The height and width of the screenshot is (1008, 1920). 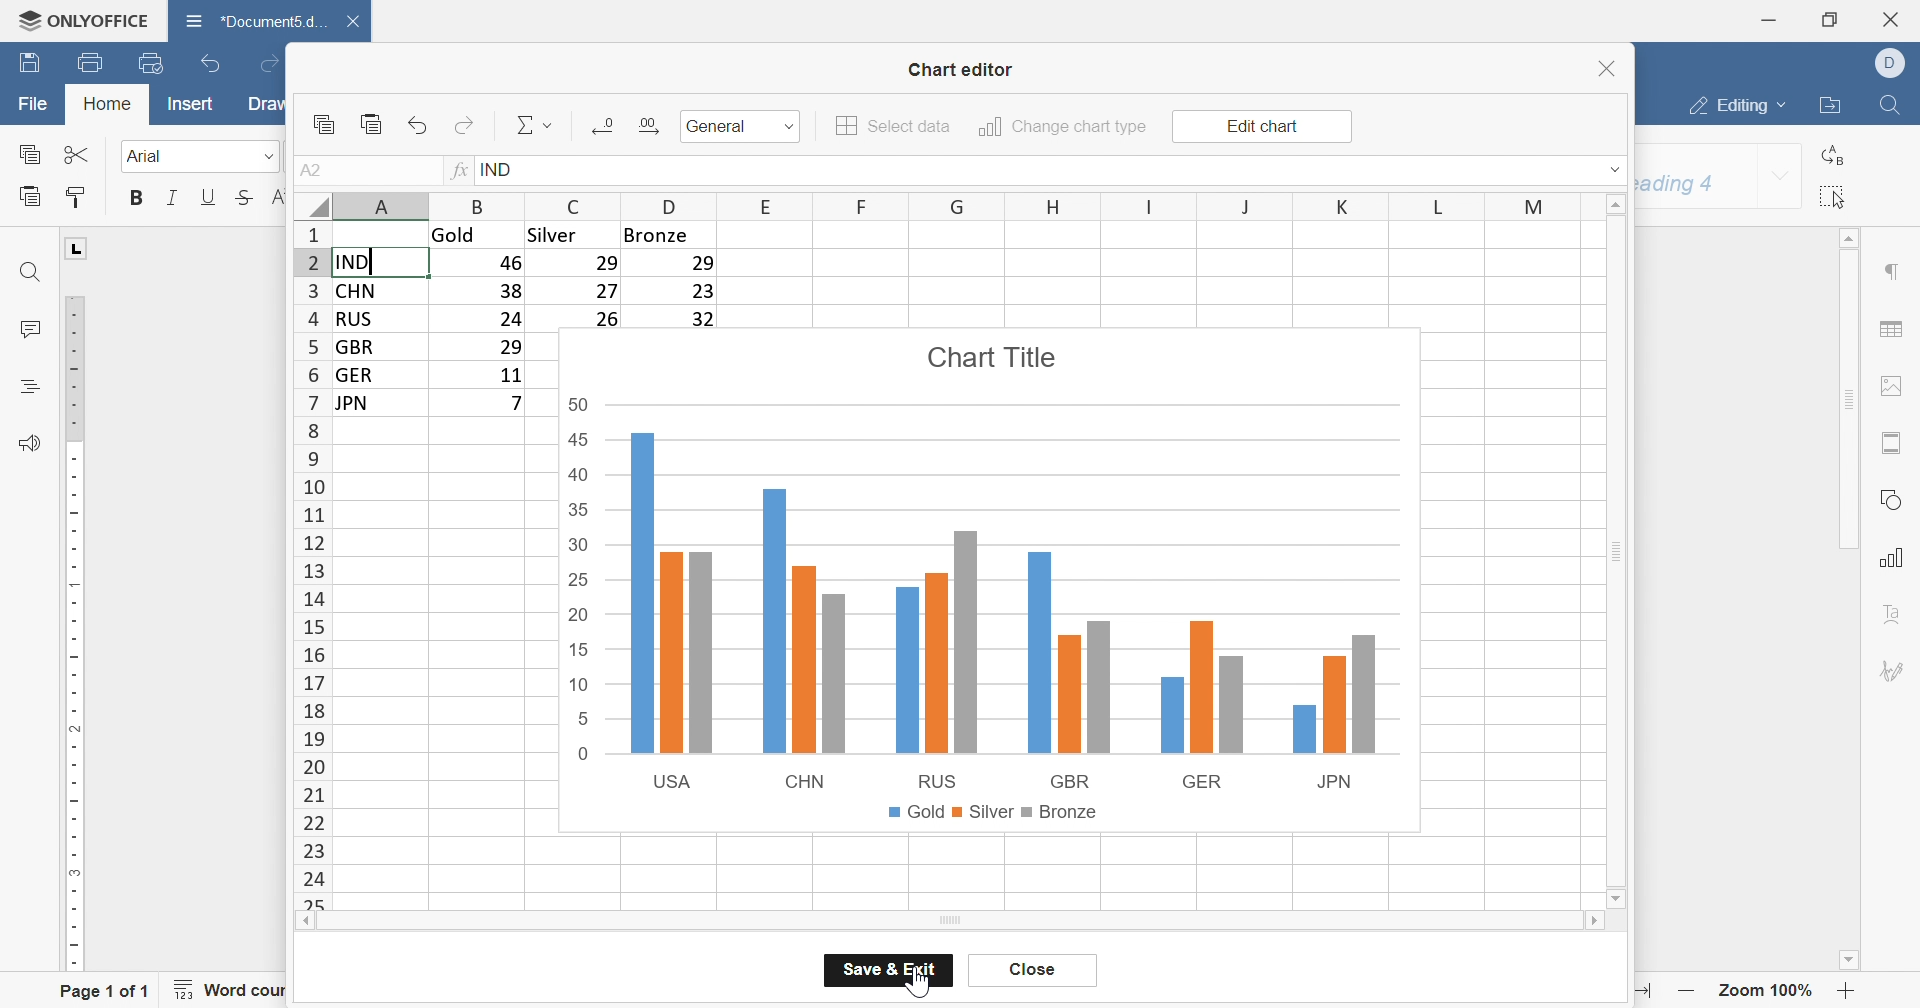 I want to click on close, so click(x=1893, y=19).